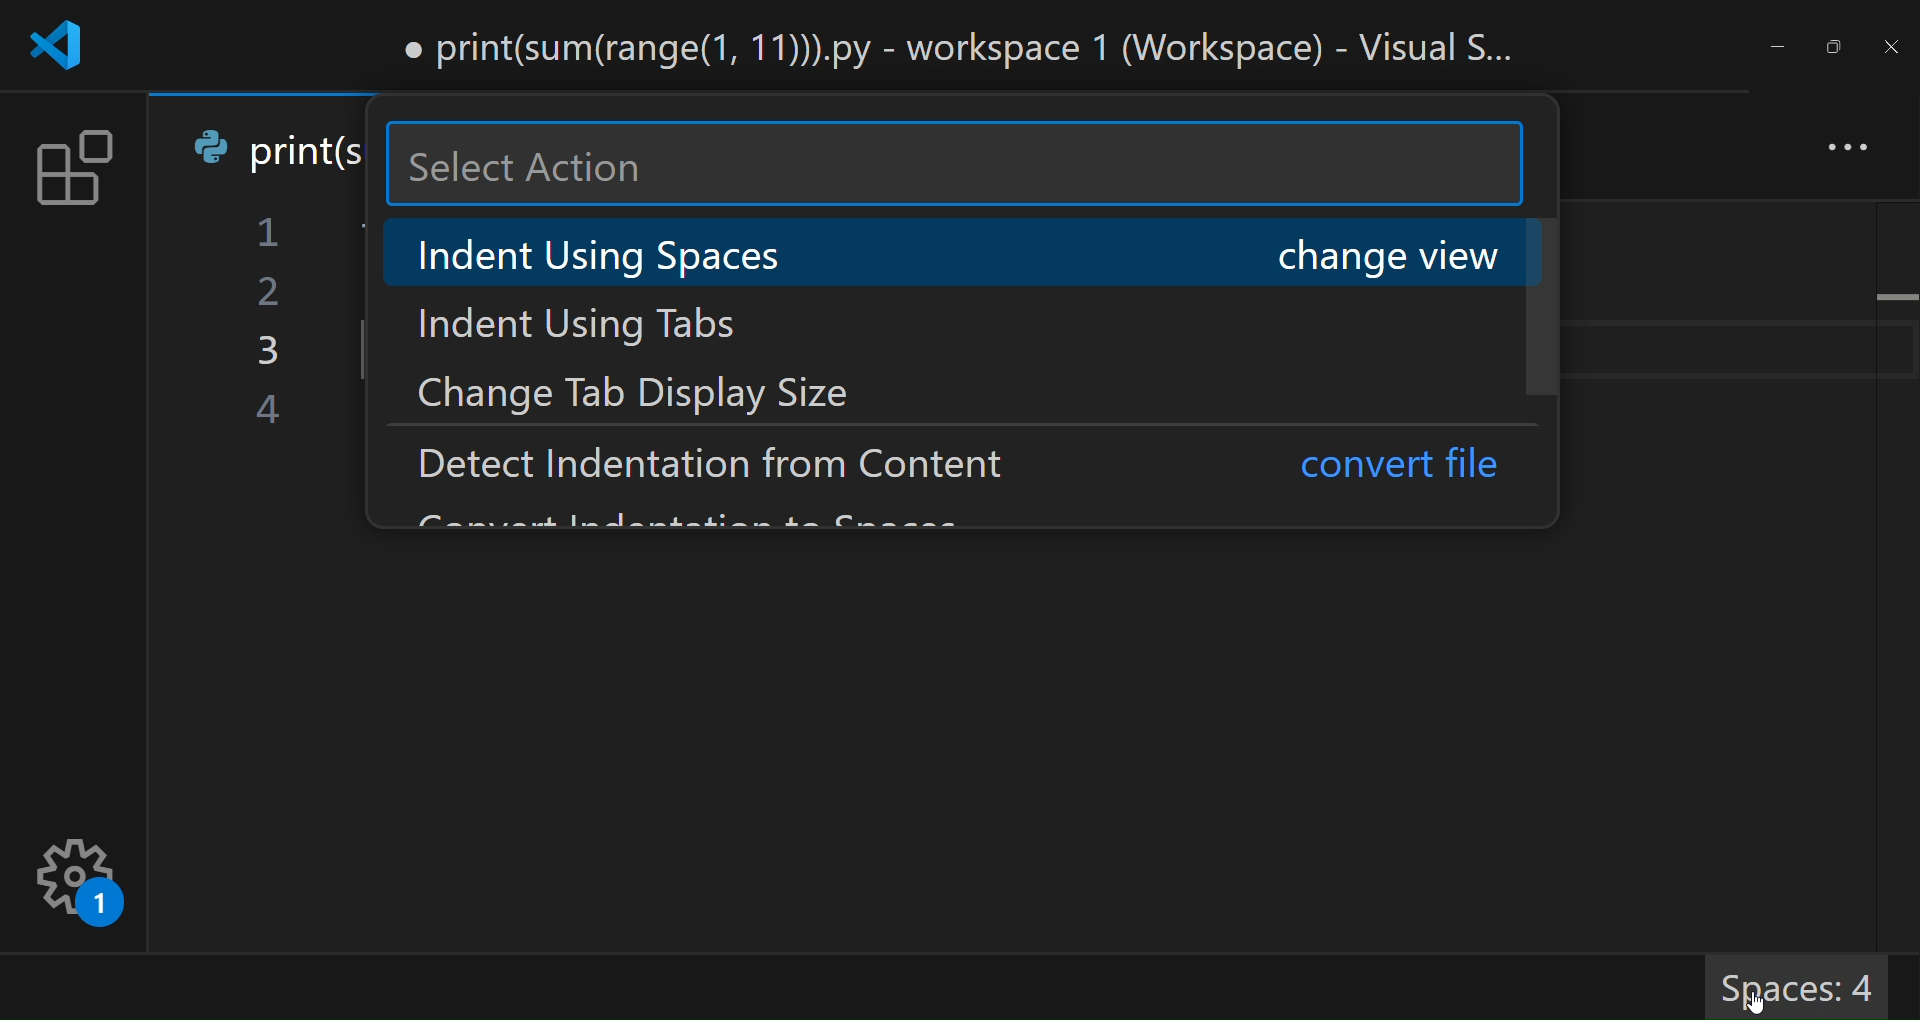 This screenshot has width=1920, height=1020. I want to click on search here, so click(960, 164).